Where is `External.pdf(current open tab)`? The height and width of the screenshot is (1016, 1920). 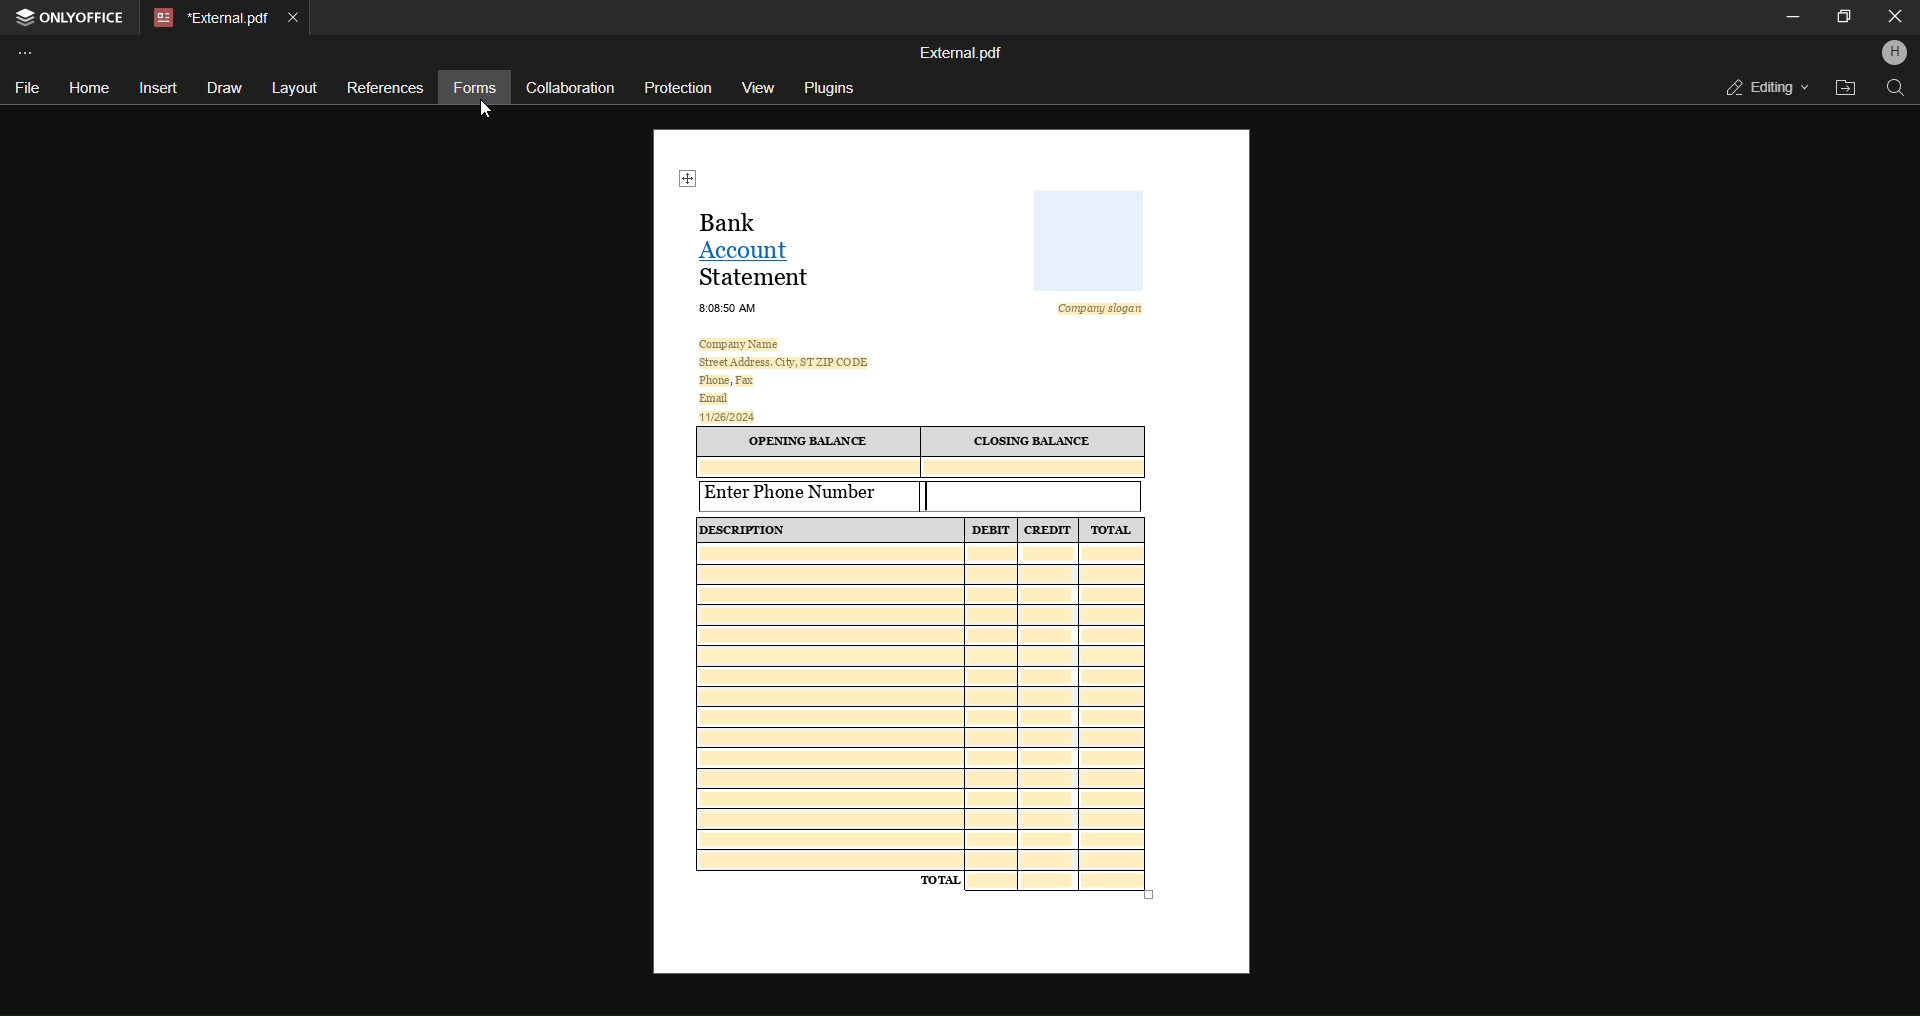
External.pdf(current open tab) is located at coordinates (208, 19).